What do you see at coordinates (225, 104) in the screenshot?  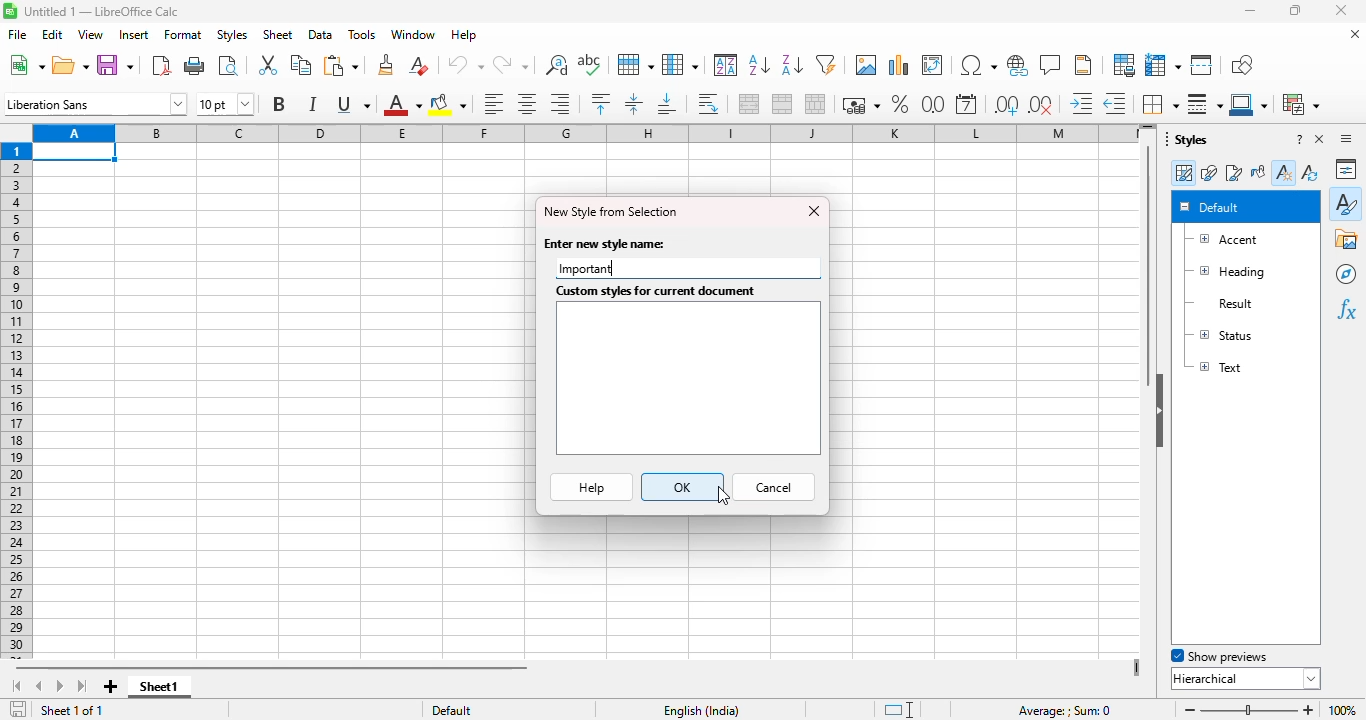 I see `font size` at bounding box center [225, 104].